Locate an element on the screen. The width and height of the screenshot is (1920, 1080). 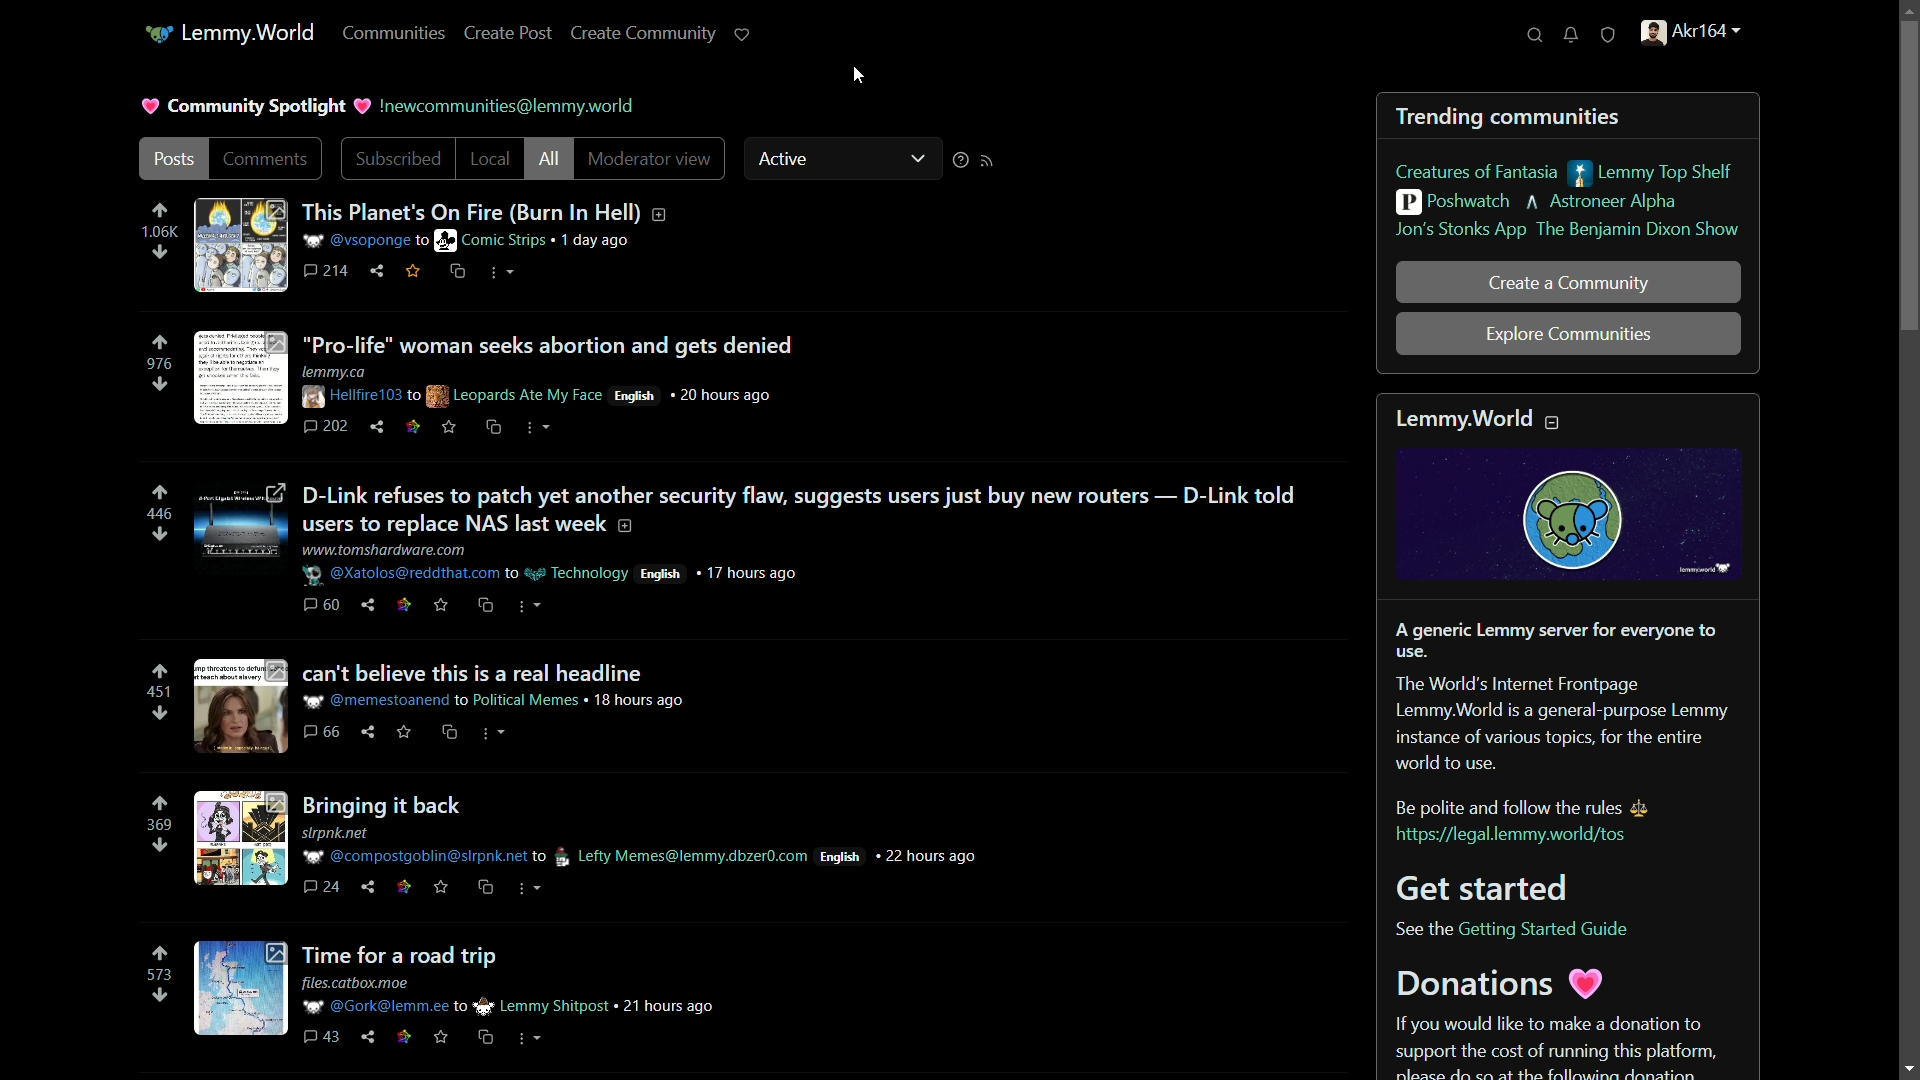
lemmy top shelf is located at coordinates (1649, 173).